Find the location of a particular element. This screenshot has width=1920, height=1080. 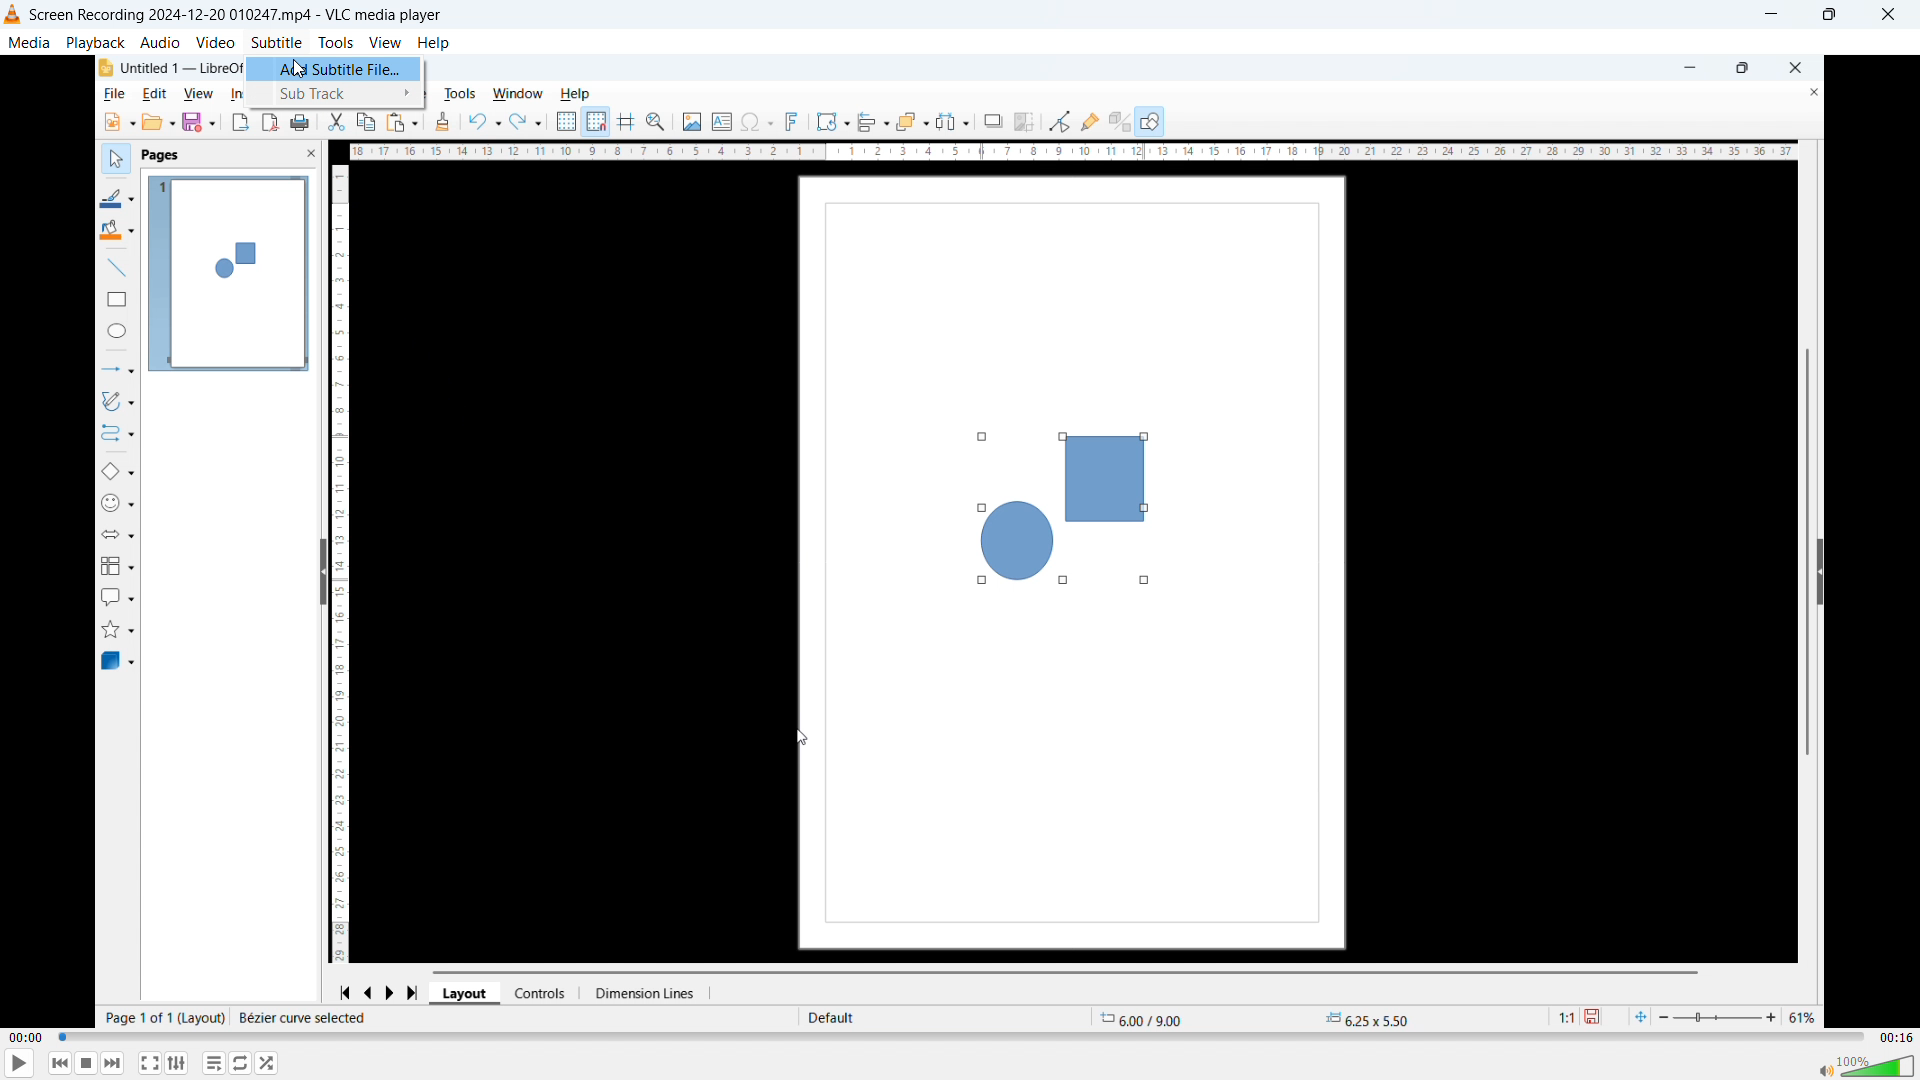

transformation is located at coordinates (832, 120).